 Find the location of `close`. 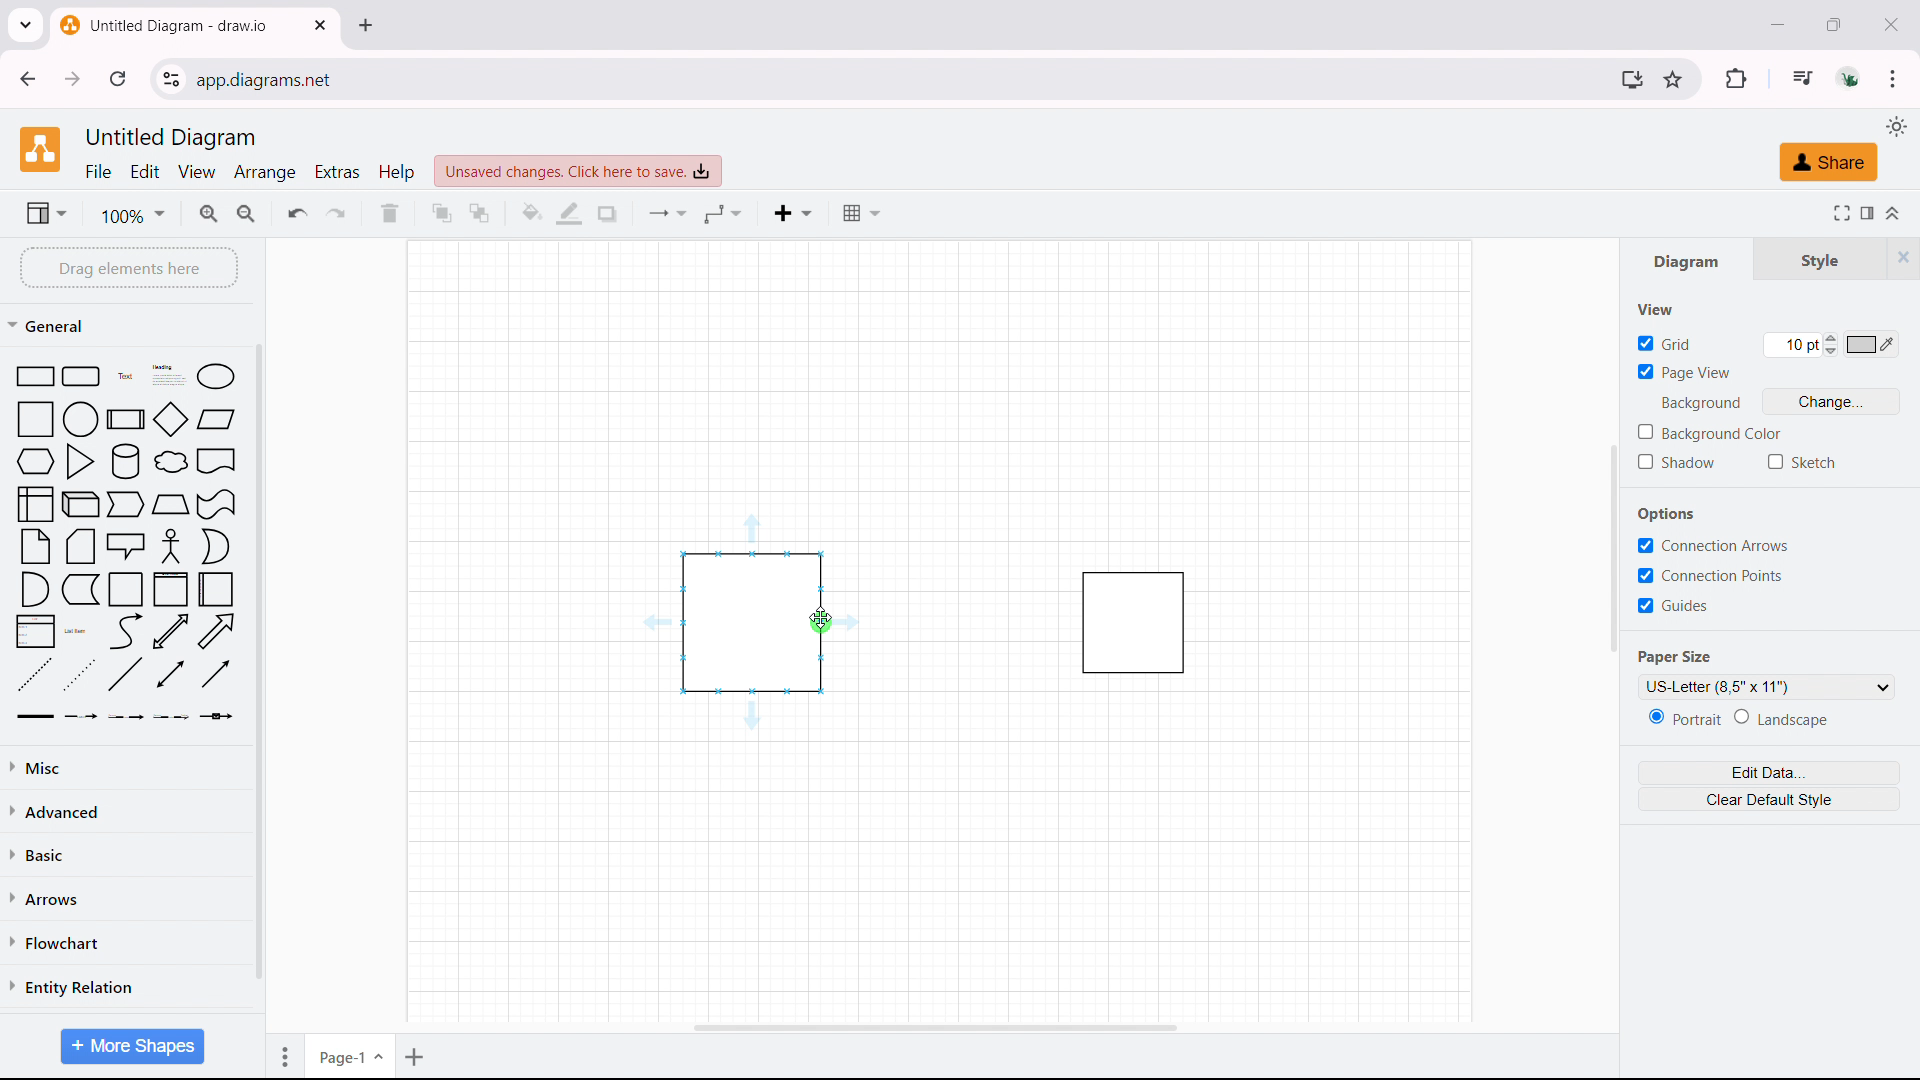

close is located at coordinates (1890, 22).